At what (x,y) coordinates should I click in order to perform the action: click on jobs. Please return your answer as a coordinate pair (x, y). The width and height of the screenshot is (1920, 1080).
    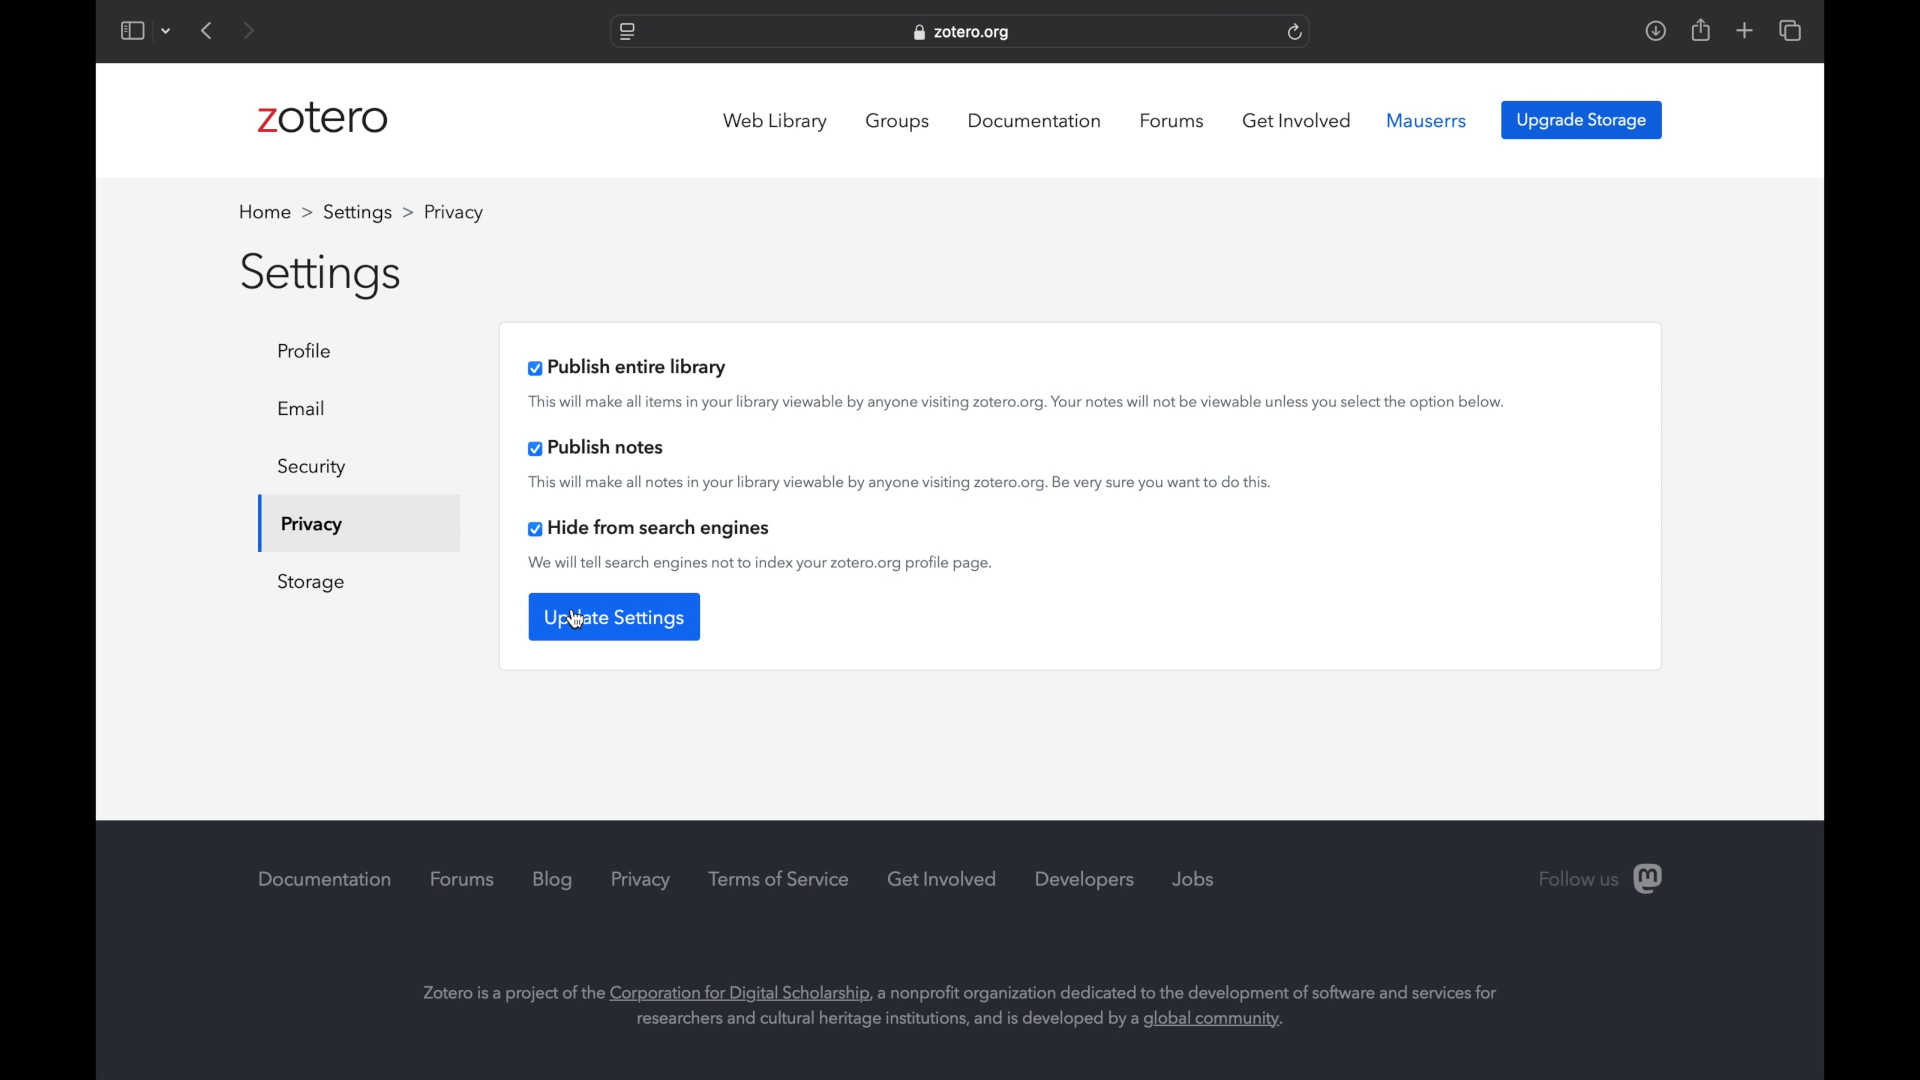
    Looking at the image, I should click on (1194, 880).